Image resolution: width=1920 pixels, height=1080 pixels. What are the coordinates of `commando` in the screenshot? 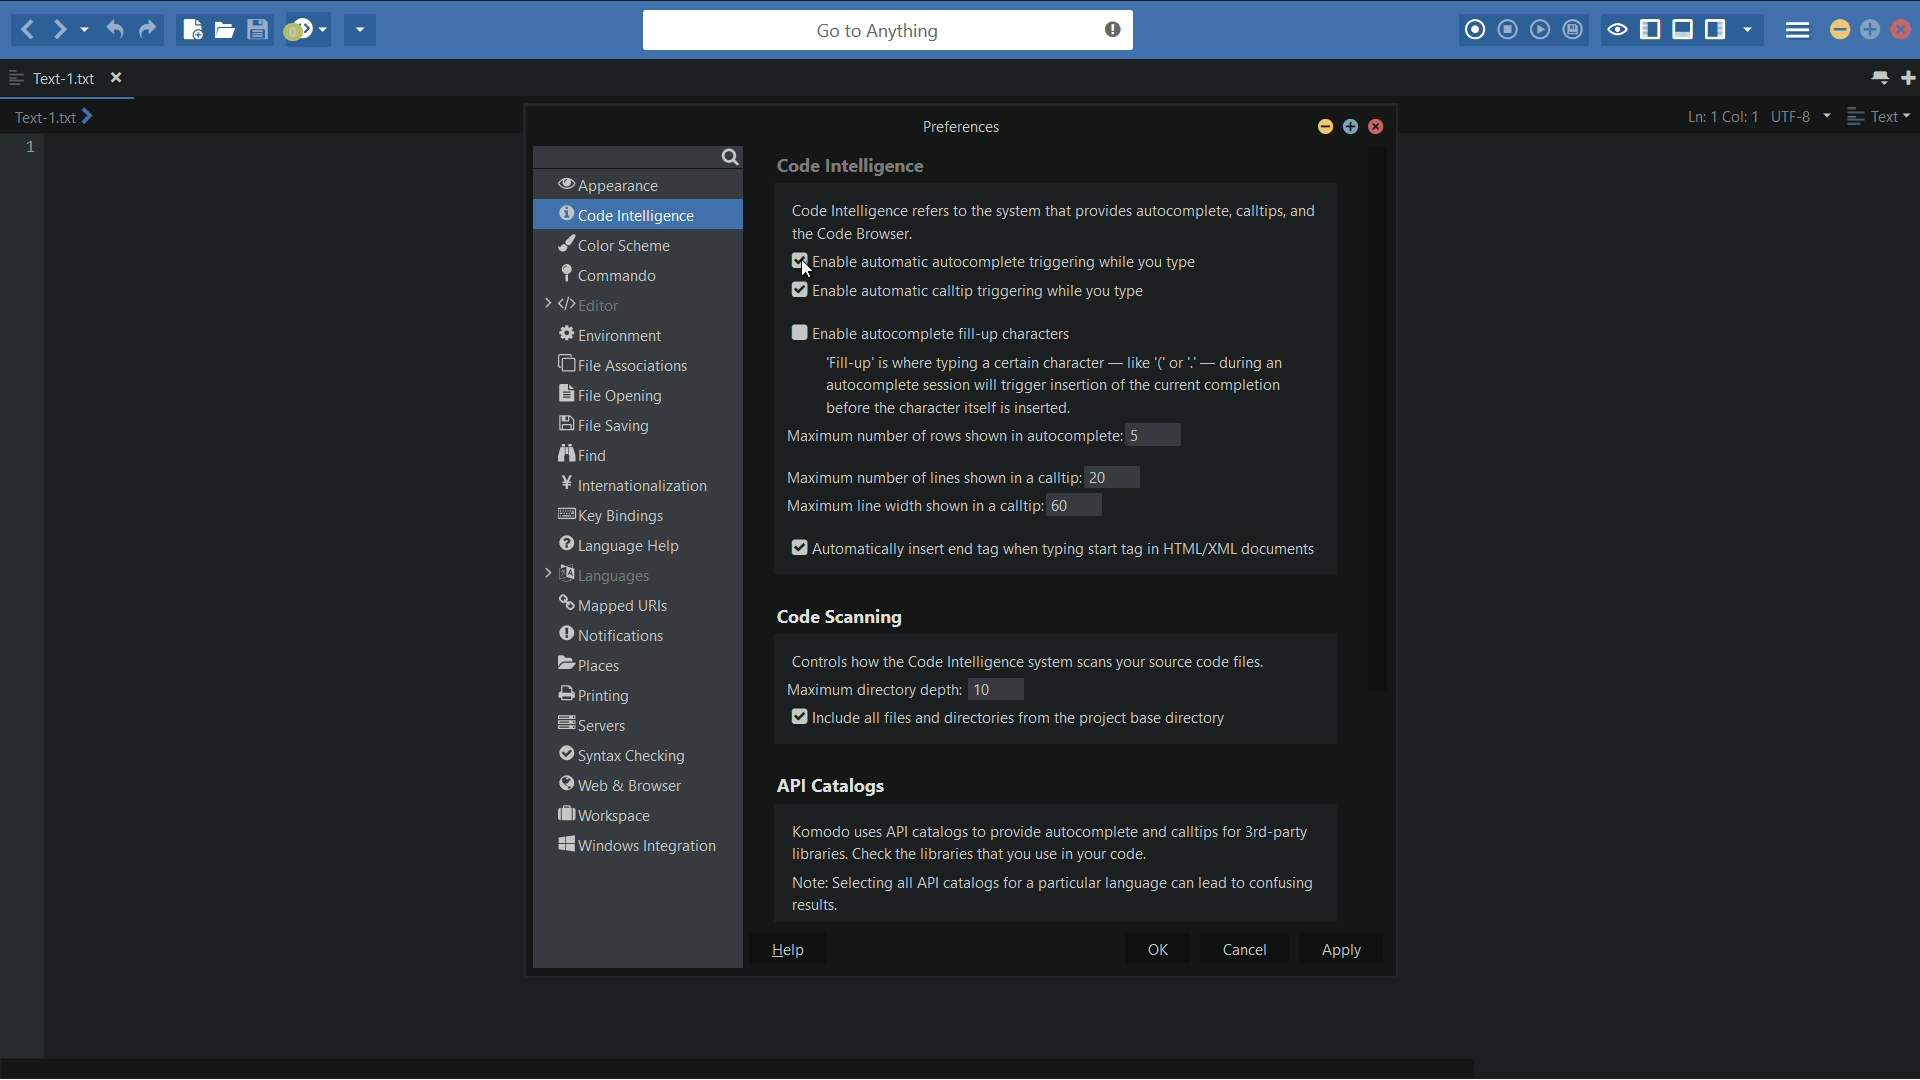 It's located at (608, 273).